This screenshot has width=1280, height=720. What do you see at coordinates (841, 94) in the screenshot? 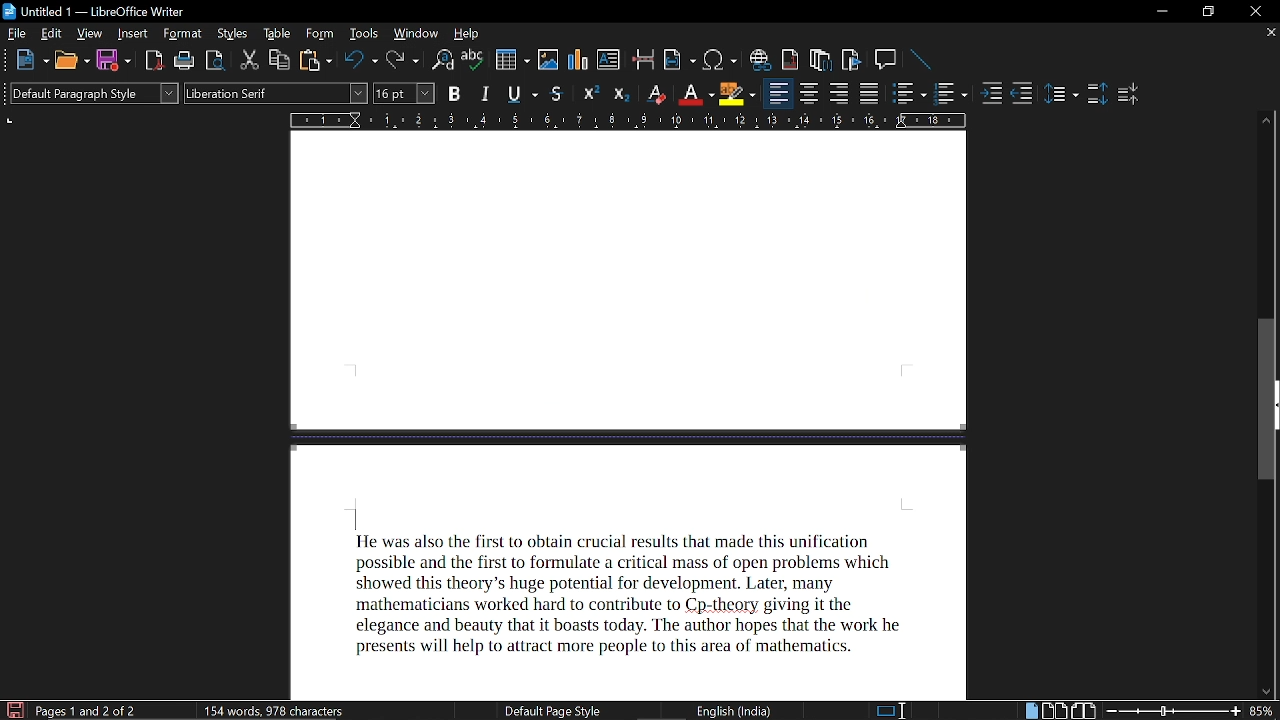
I see `Allign right` at bounding box center [841, 94].